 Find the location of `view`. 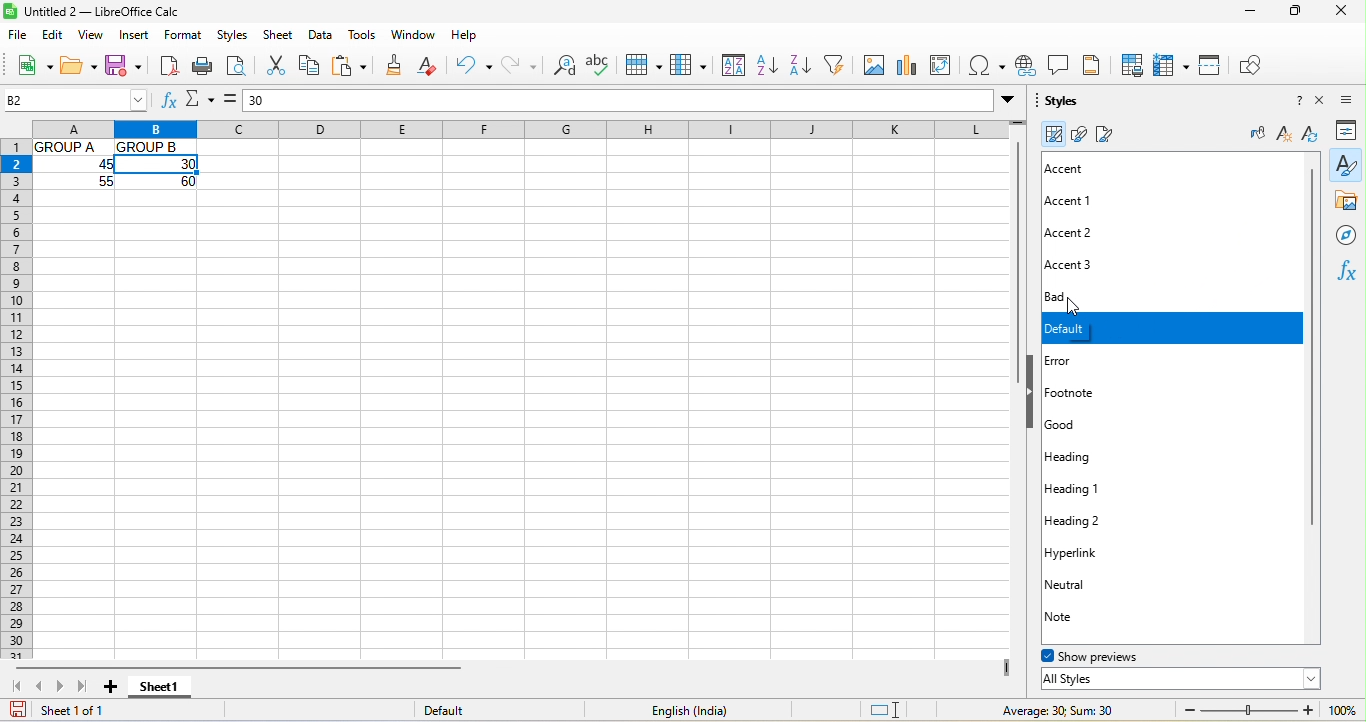

view is located at coordinates (94, 36).